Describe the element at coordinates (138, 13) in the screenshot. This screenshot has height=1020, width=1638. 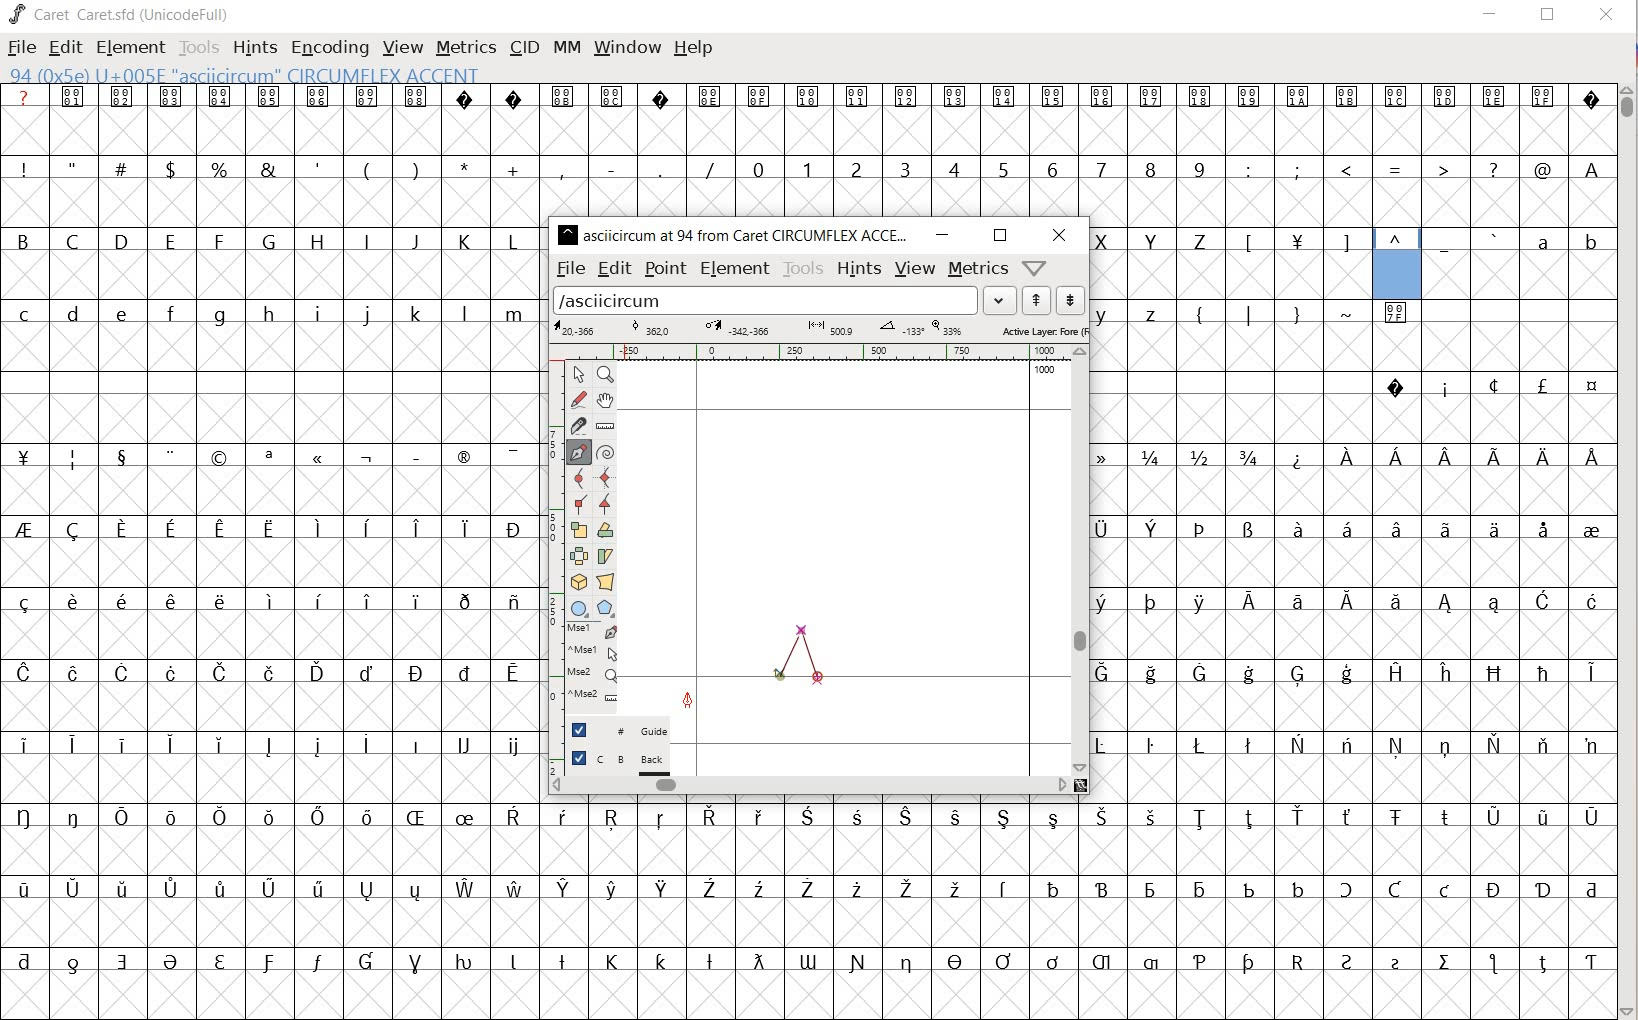
I see `caret* untitled1.sfd (unicodefull)` at that location.